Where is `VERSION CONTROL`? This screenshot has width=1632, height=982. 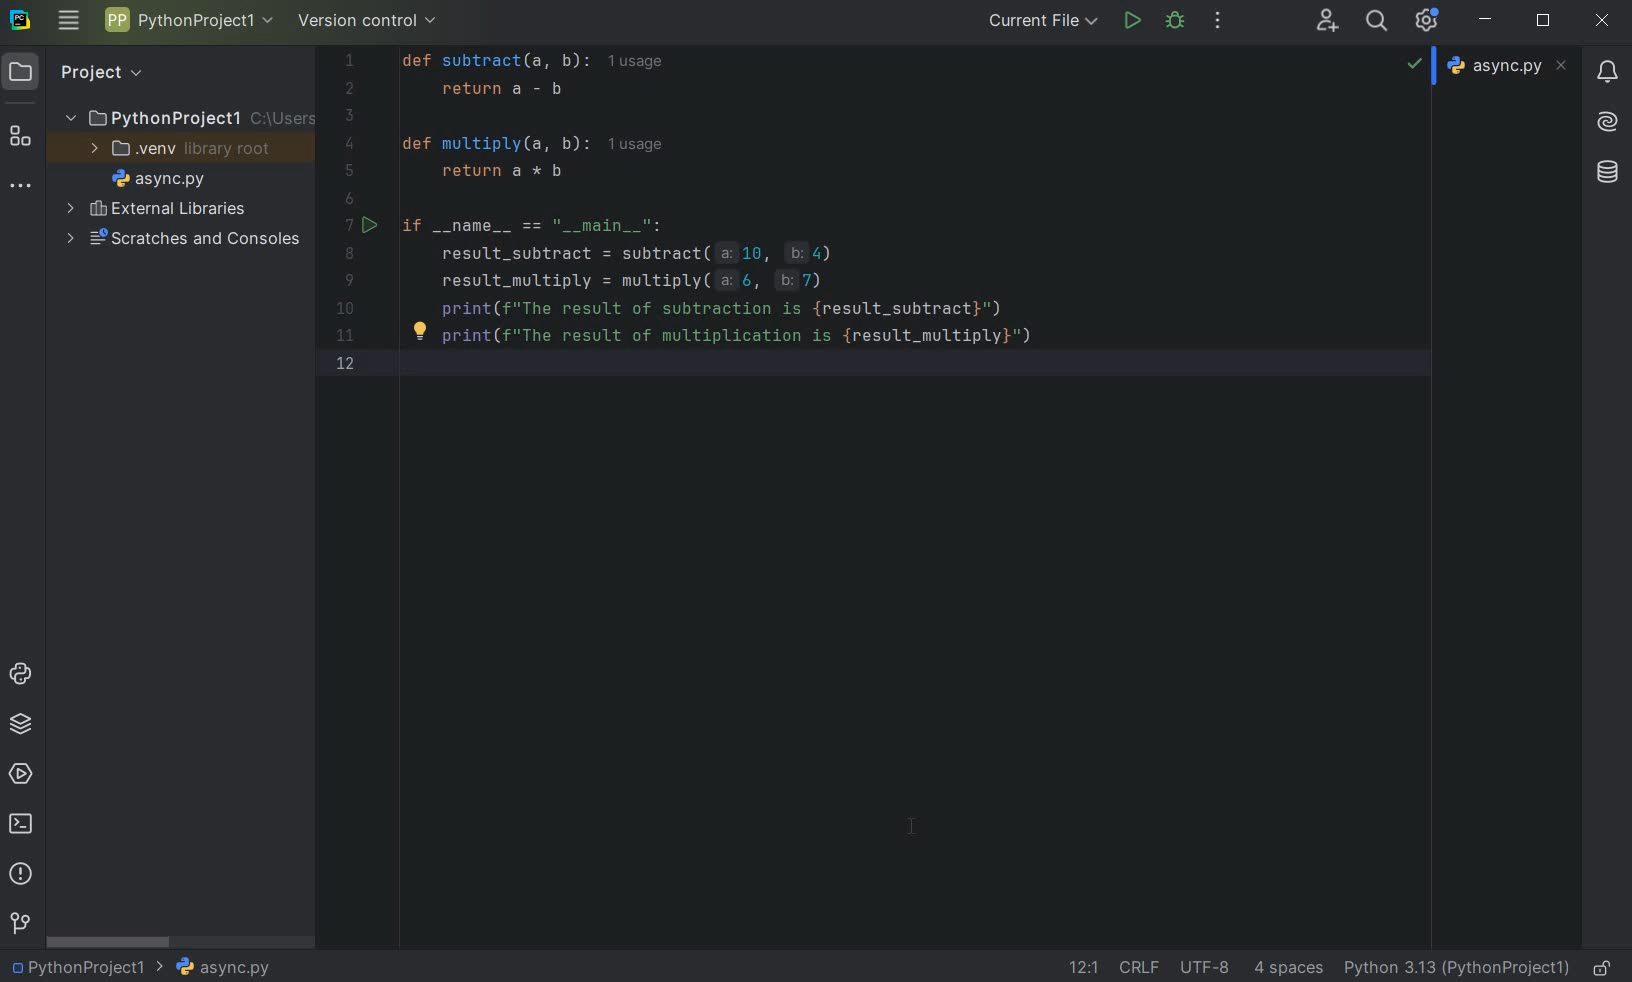
VERSION CONTROL is located at coordinates (368, 24).